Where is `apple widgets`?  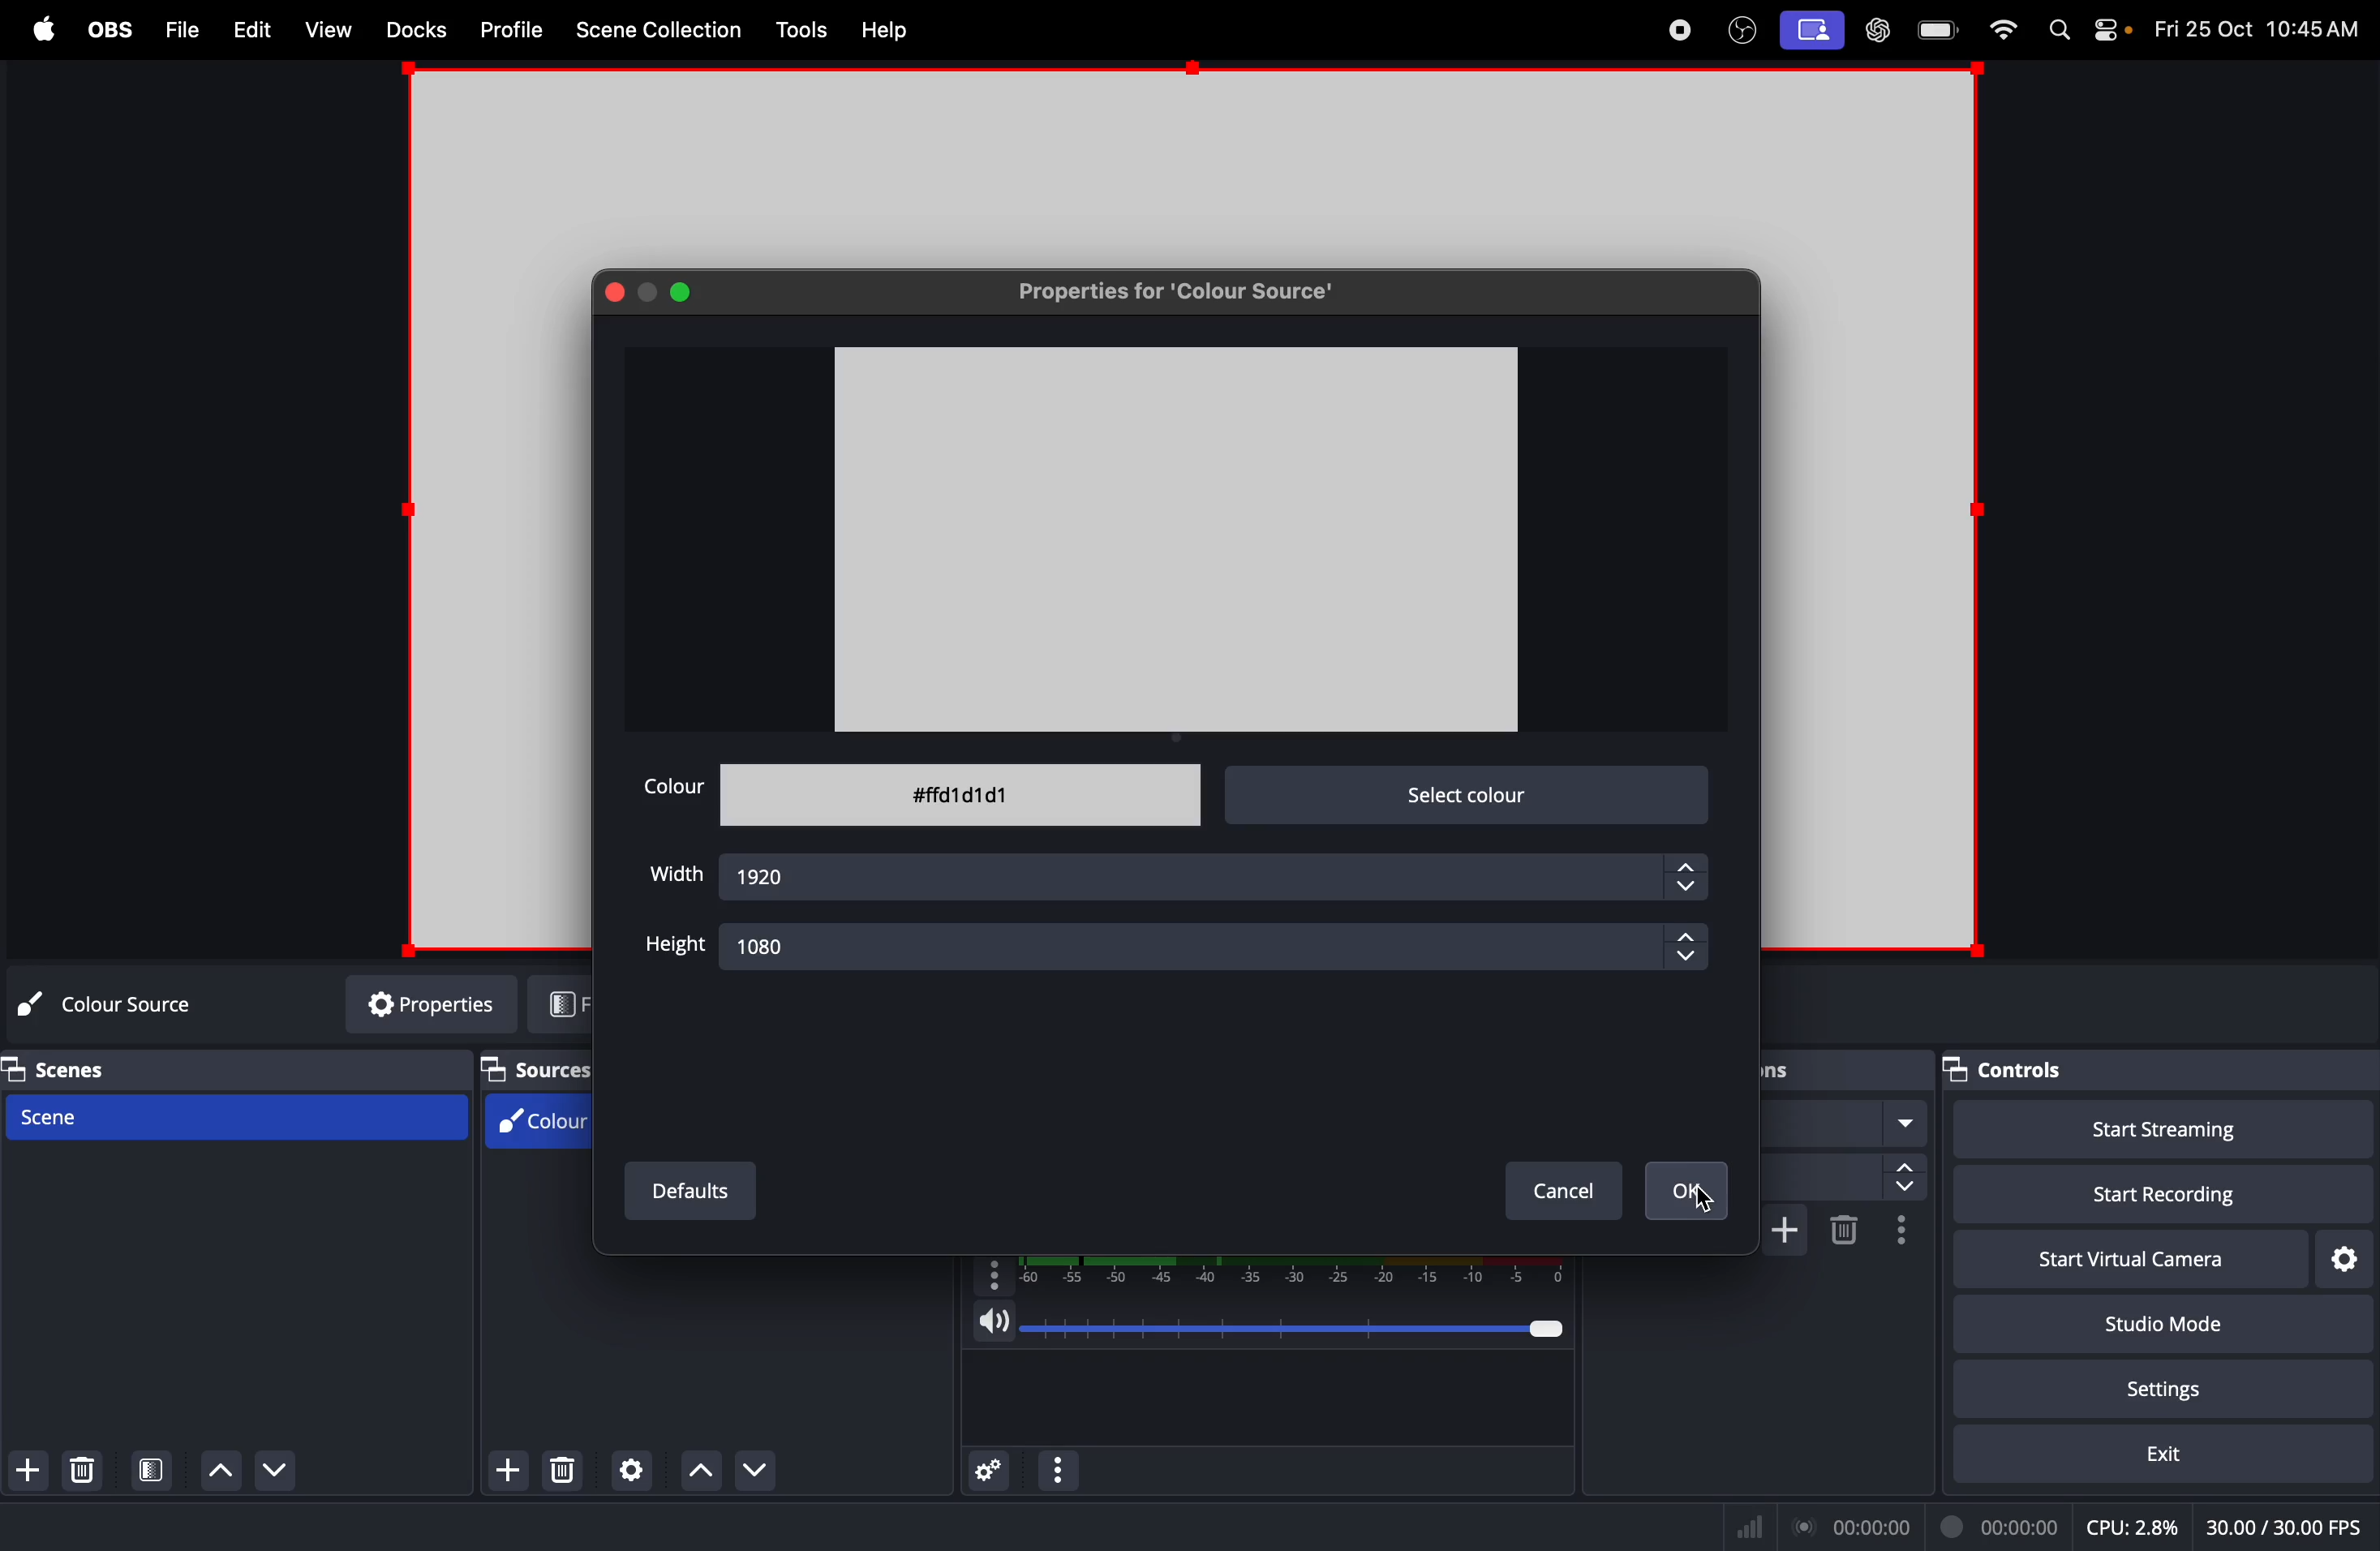 apple widgets is located at coordinates (2108, 31).